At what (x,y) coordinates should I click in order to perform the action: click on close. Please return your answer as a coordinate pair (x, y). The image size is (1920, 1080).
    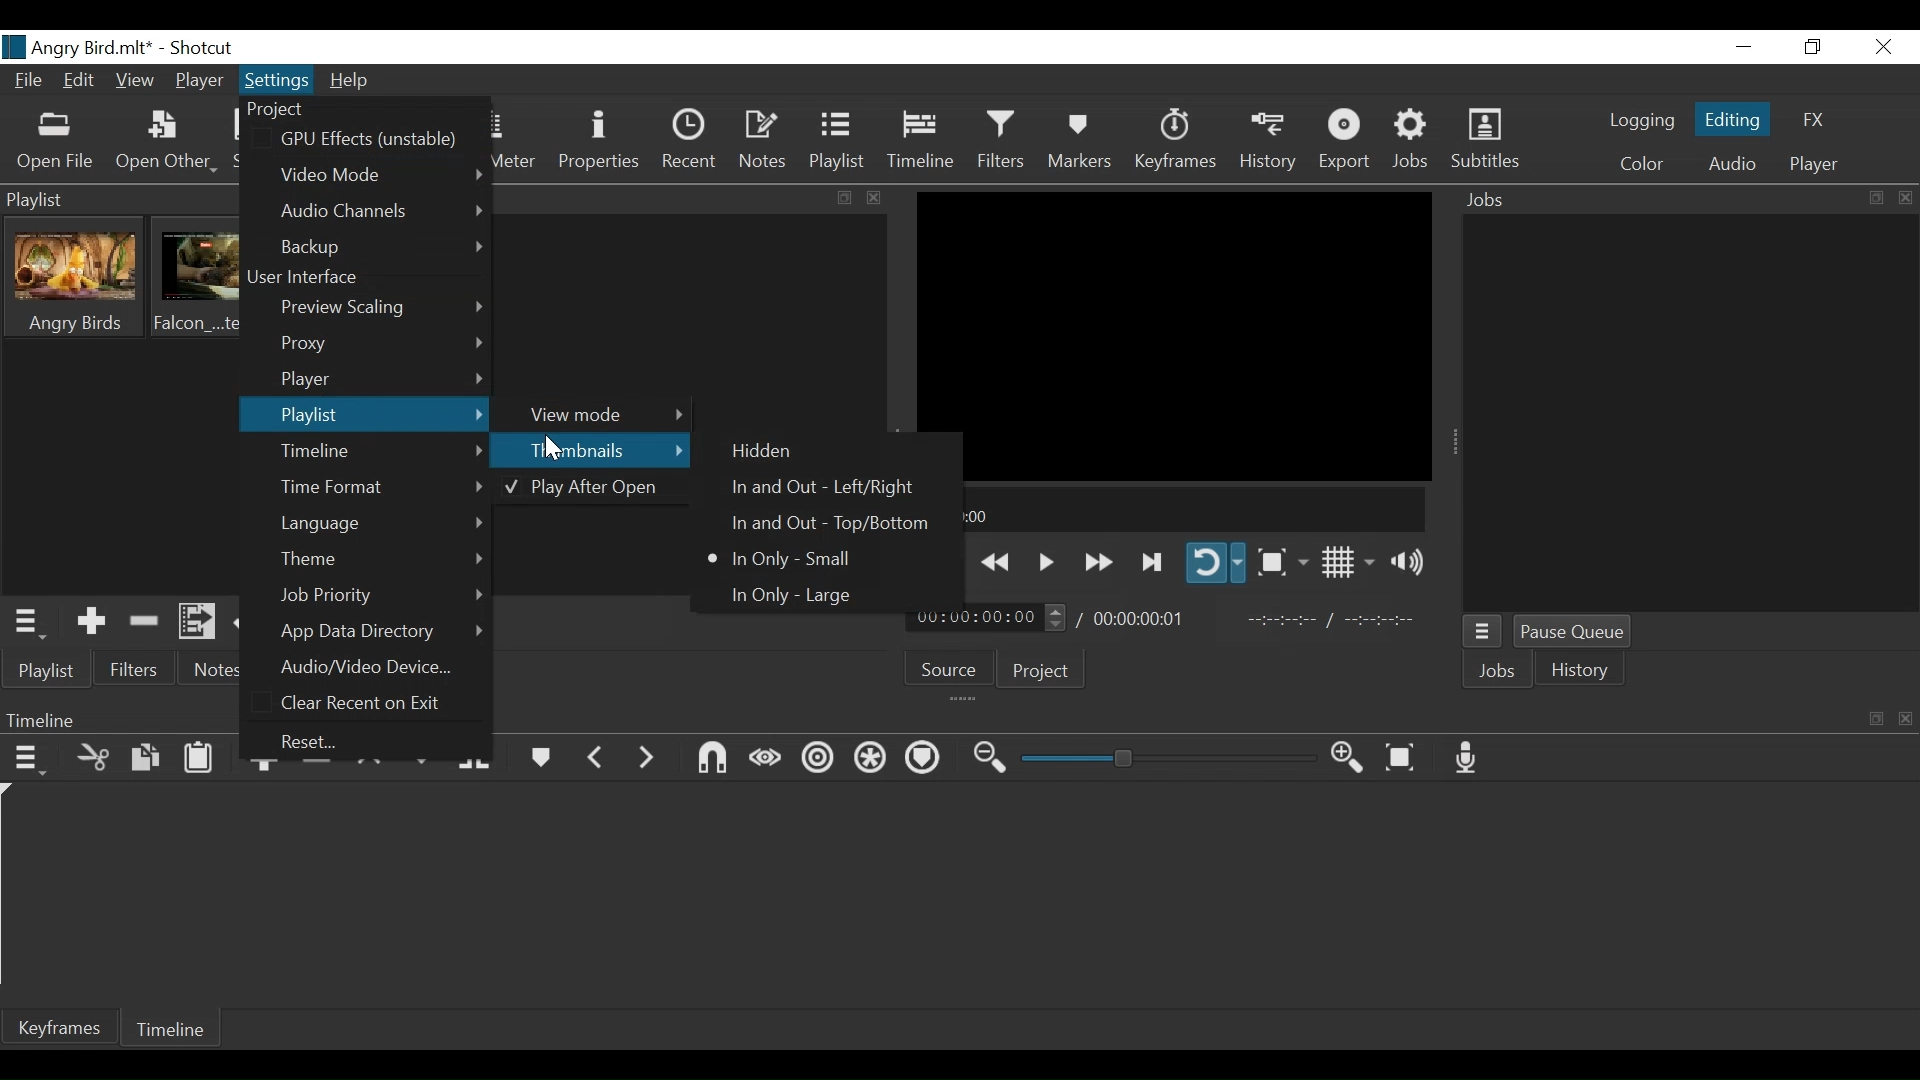
    Looking at the image, I should click on (876, 199).